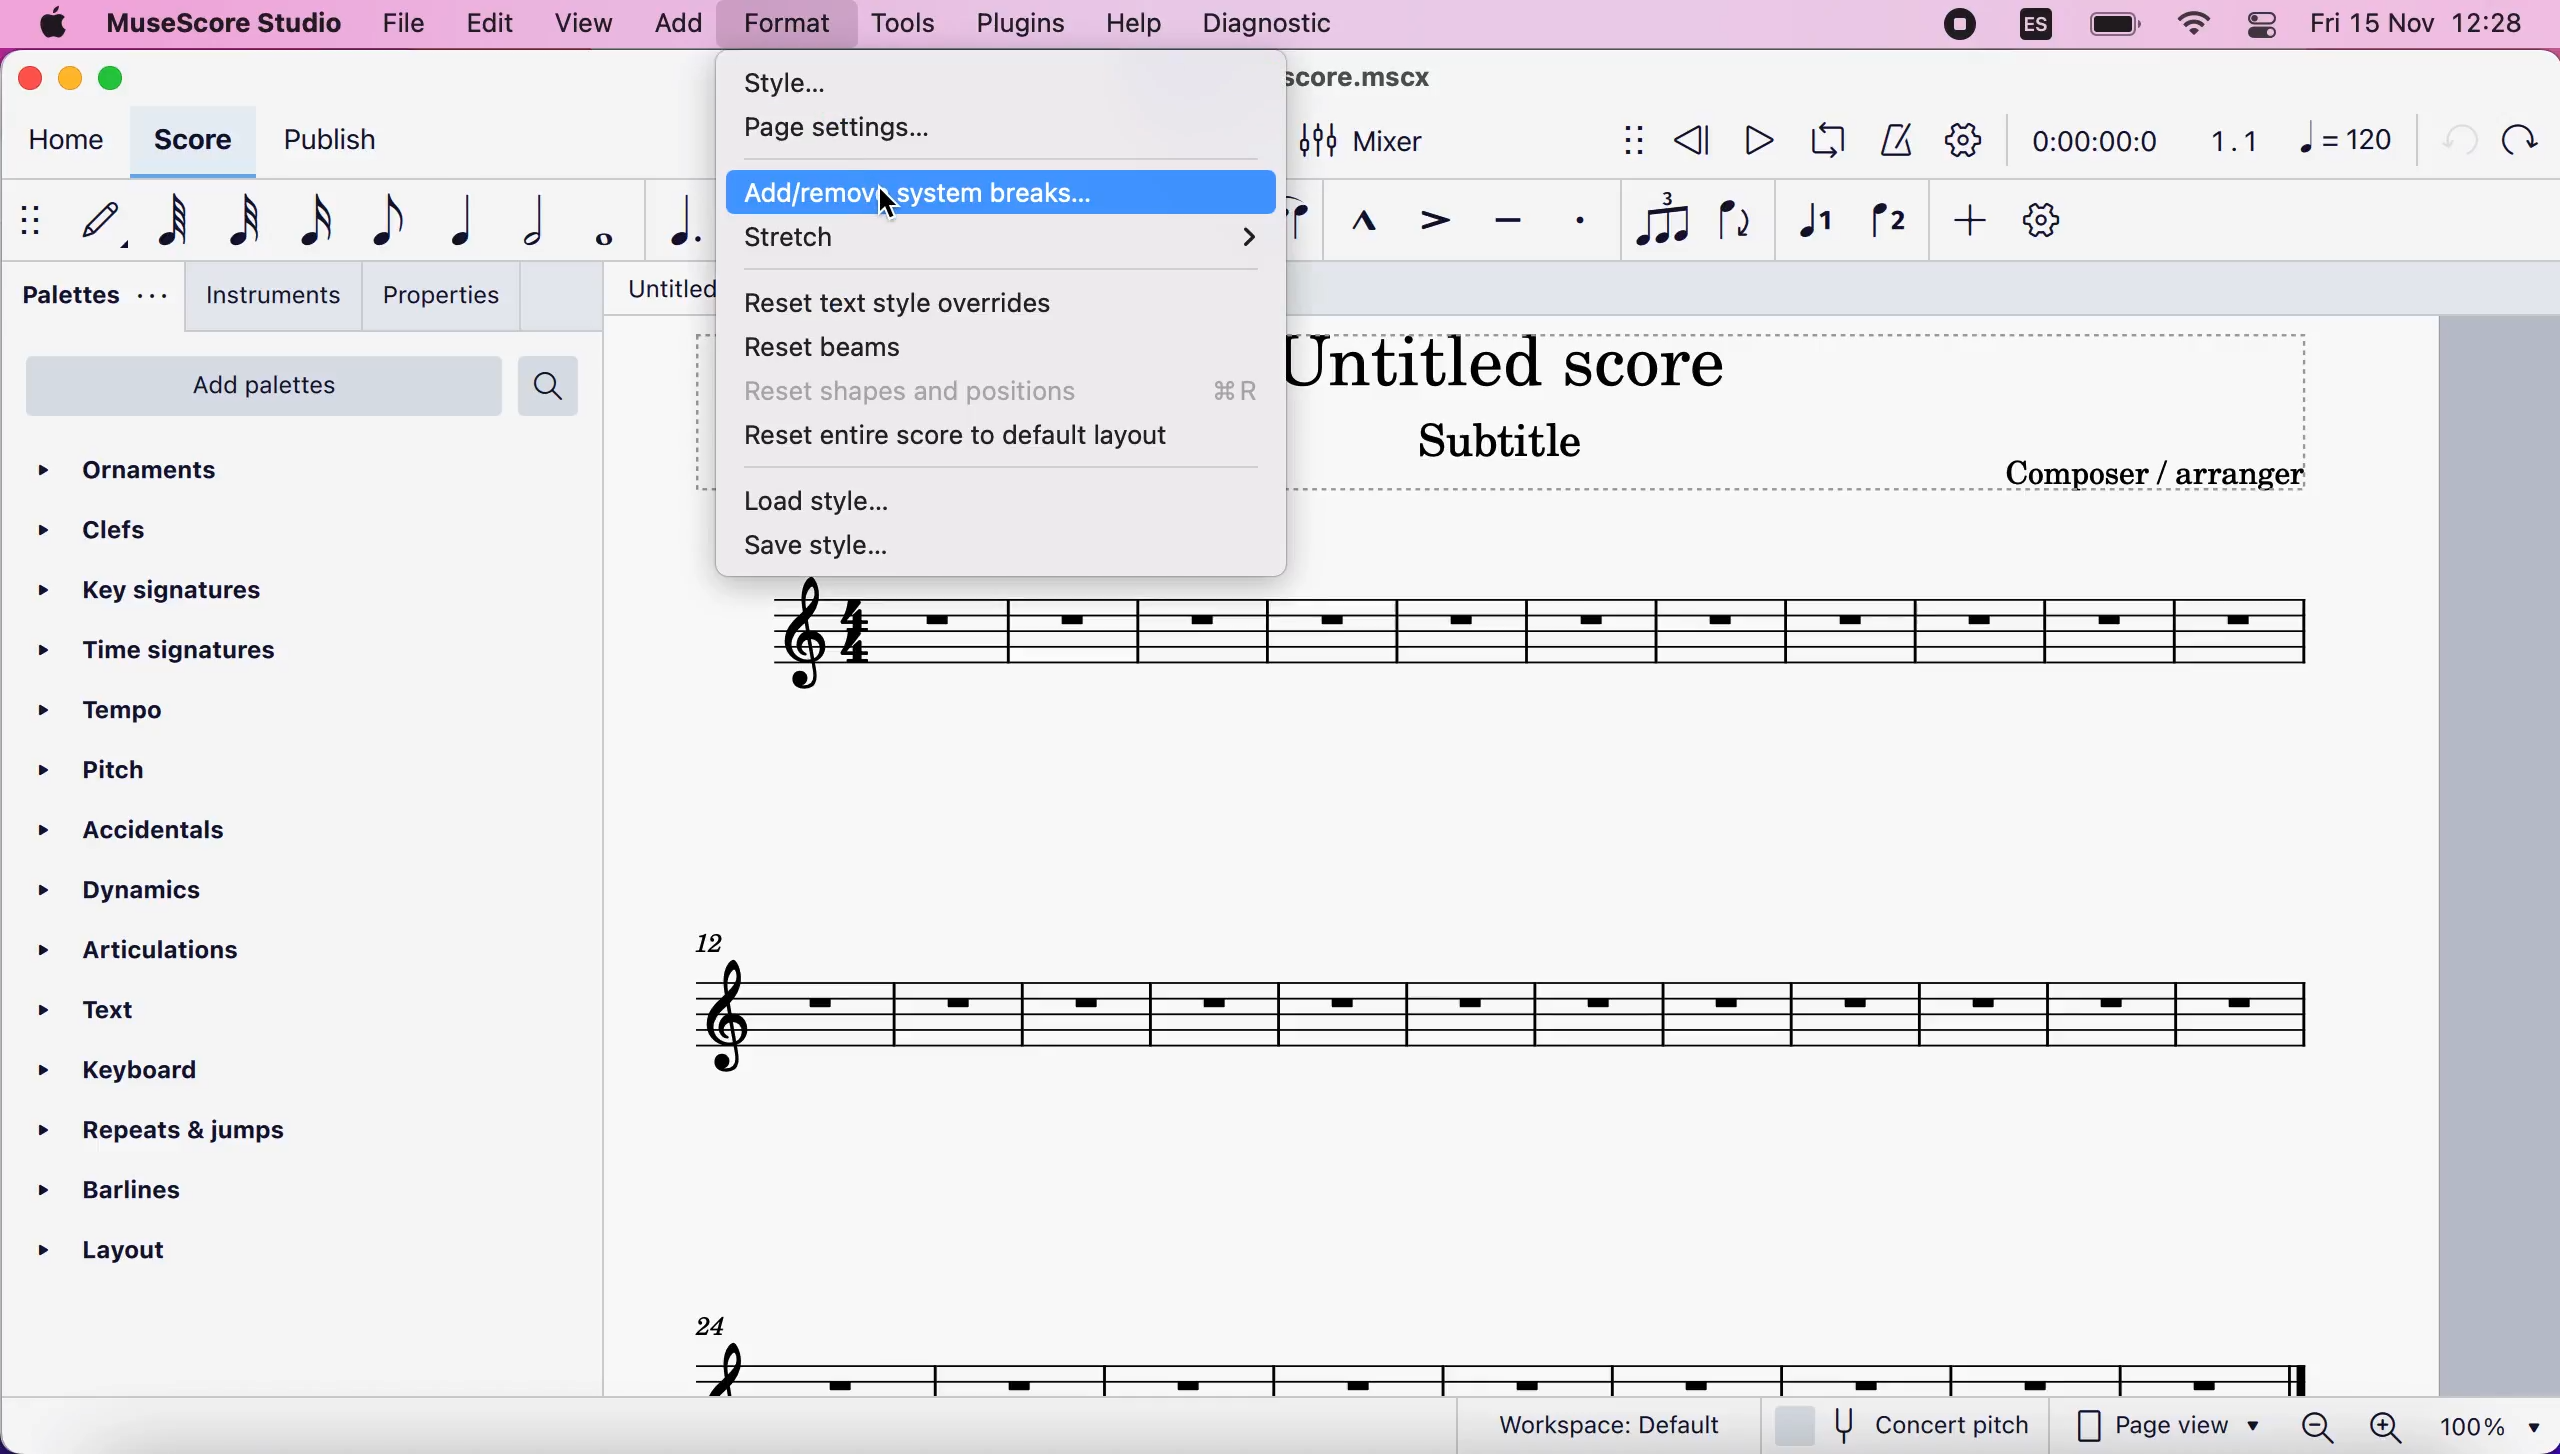  What do you see at coordinates (554, 386) in the screenshot?
I see `search` at bounding box center [554, 386].